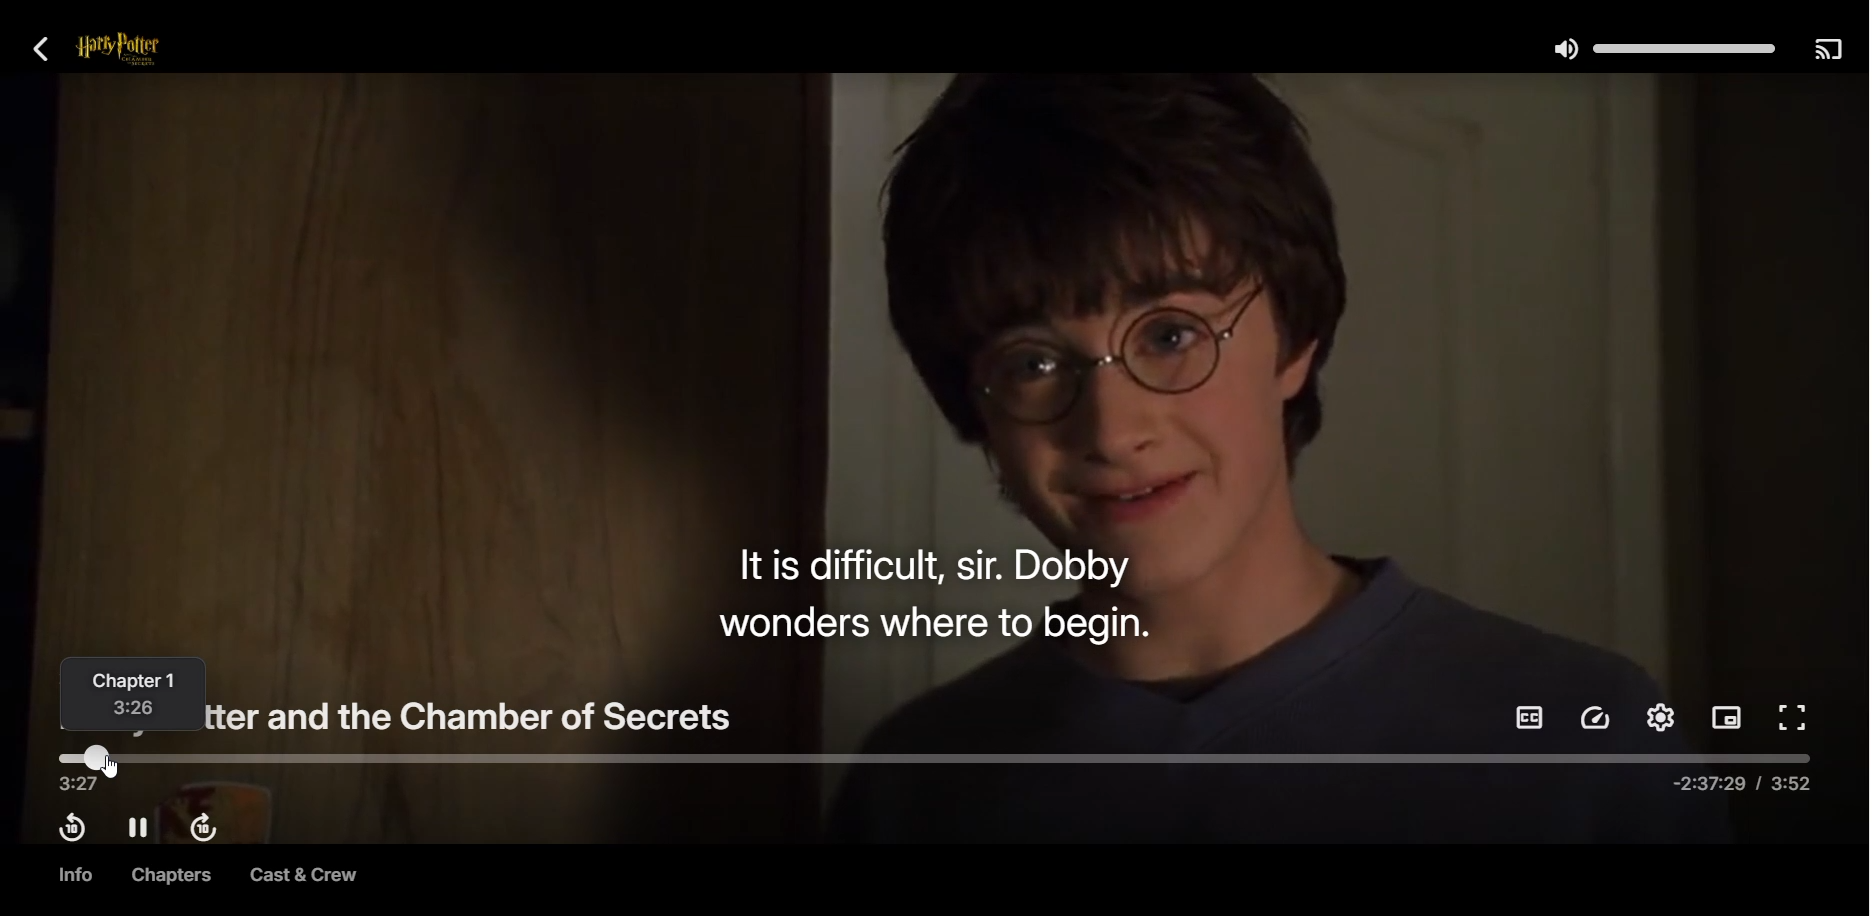 This screenshot has width=1872, height=916. I want to click on Movie Timeline, so click(935, 771).